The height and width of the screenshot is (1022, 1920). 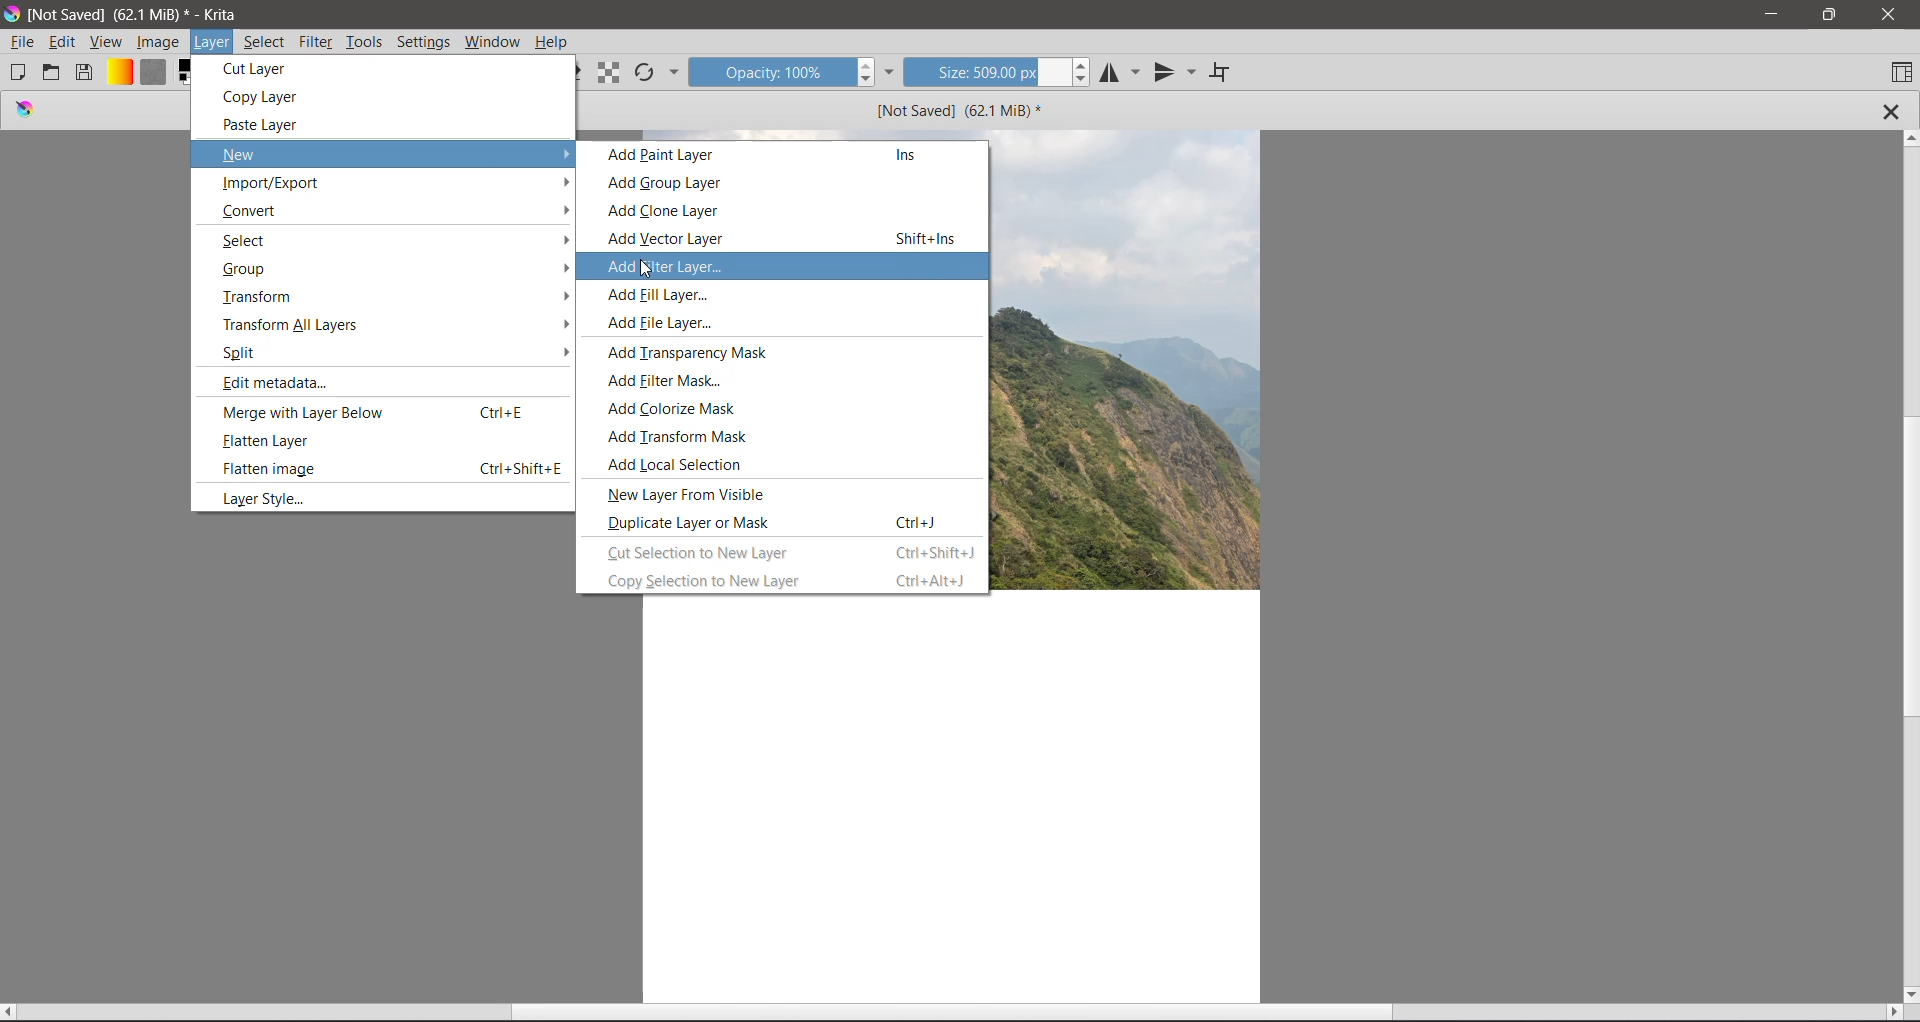 I want to click on Windows, so click(x=493, y=42).